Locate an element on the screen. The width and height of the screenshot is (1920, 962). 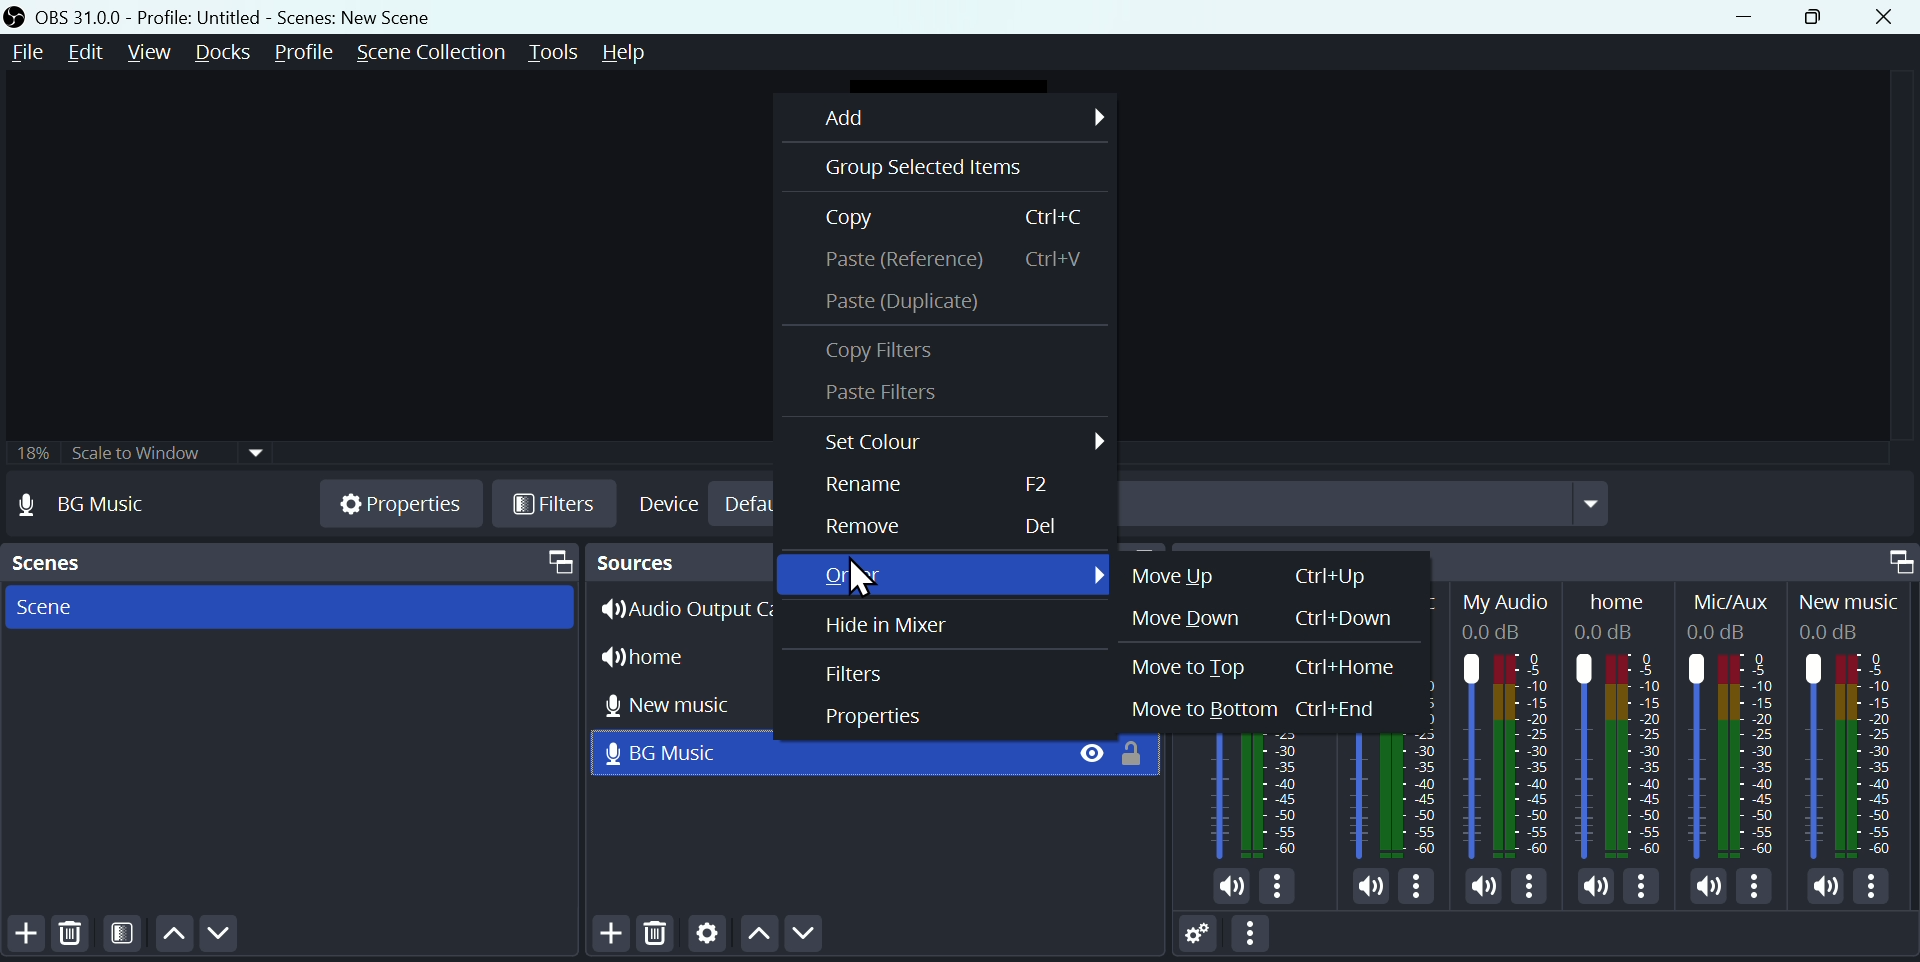
Move up is located at coordinates (1252, 579).